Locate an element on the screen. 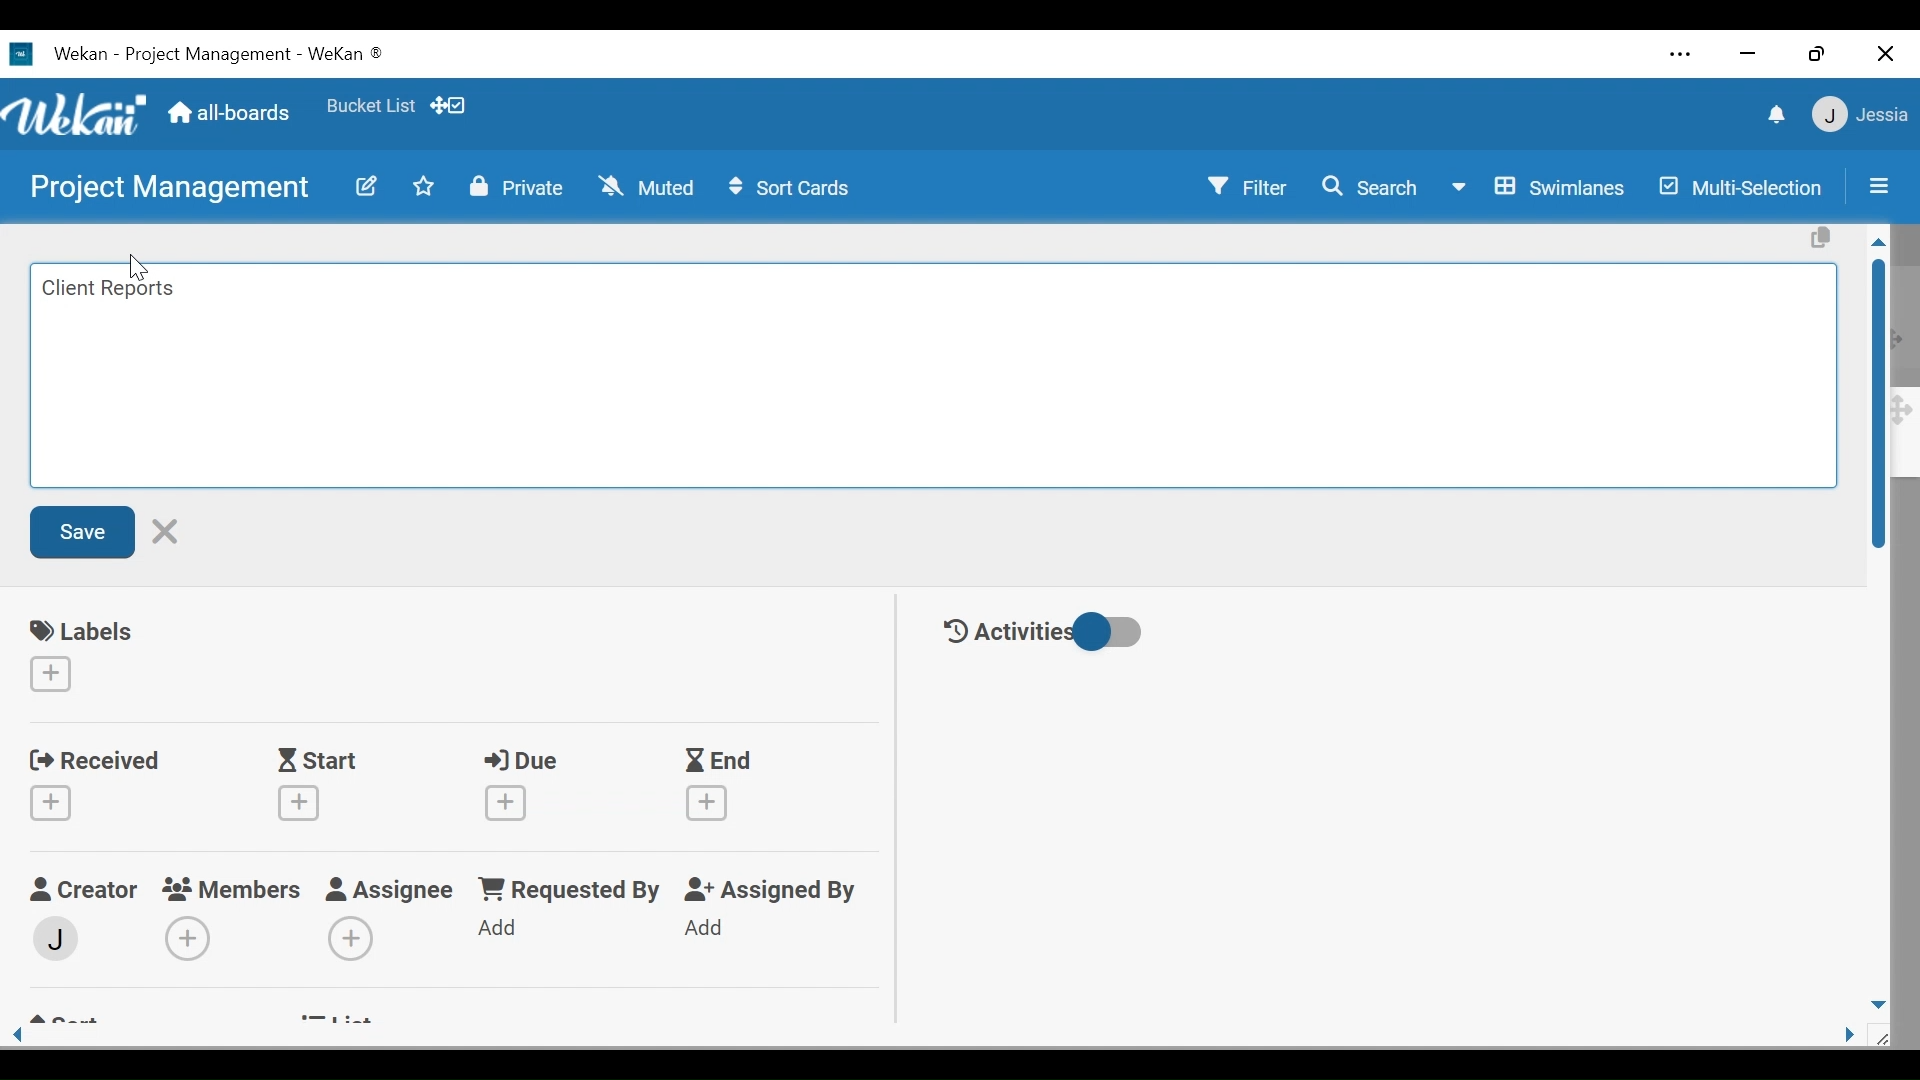  Toggle show/hide activities is located at coordinates (1111, 634).